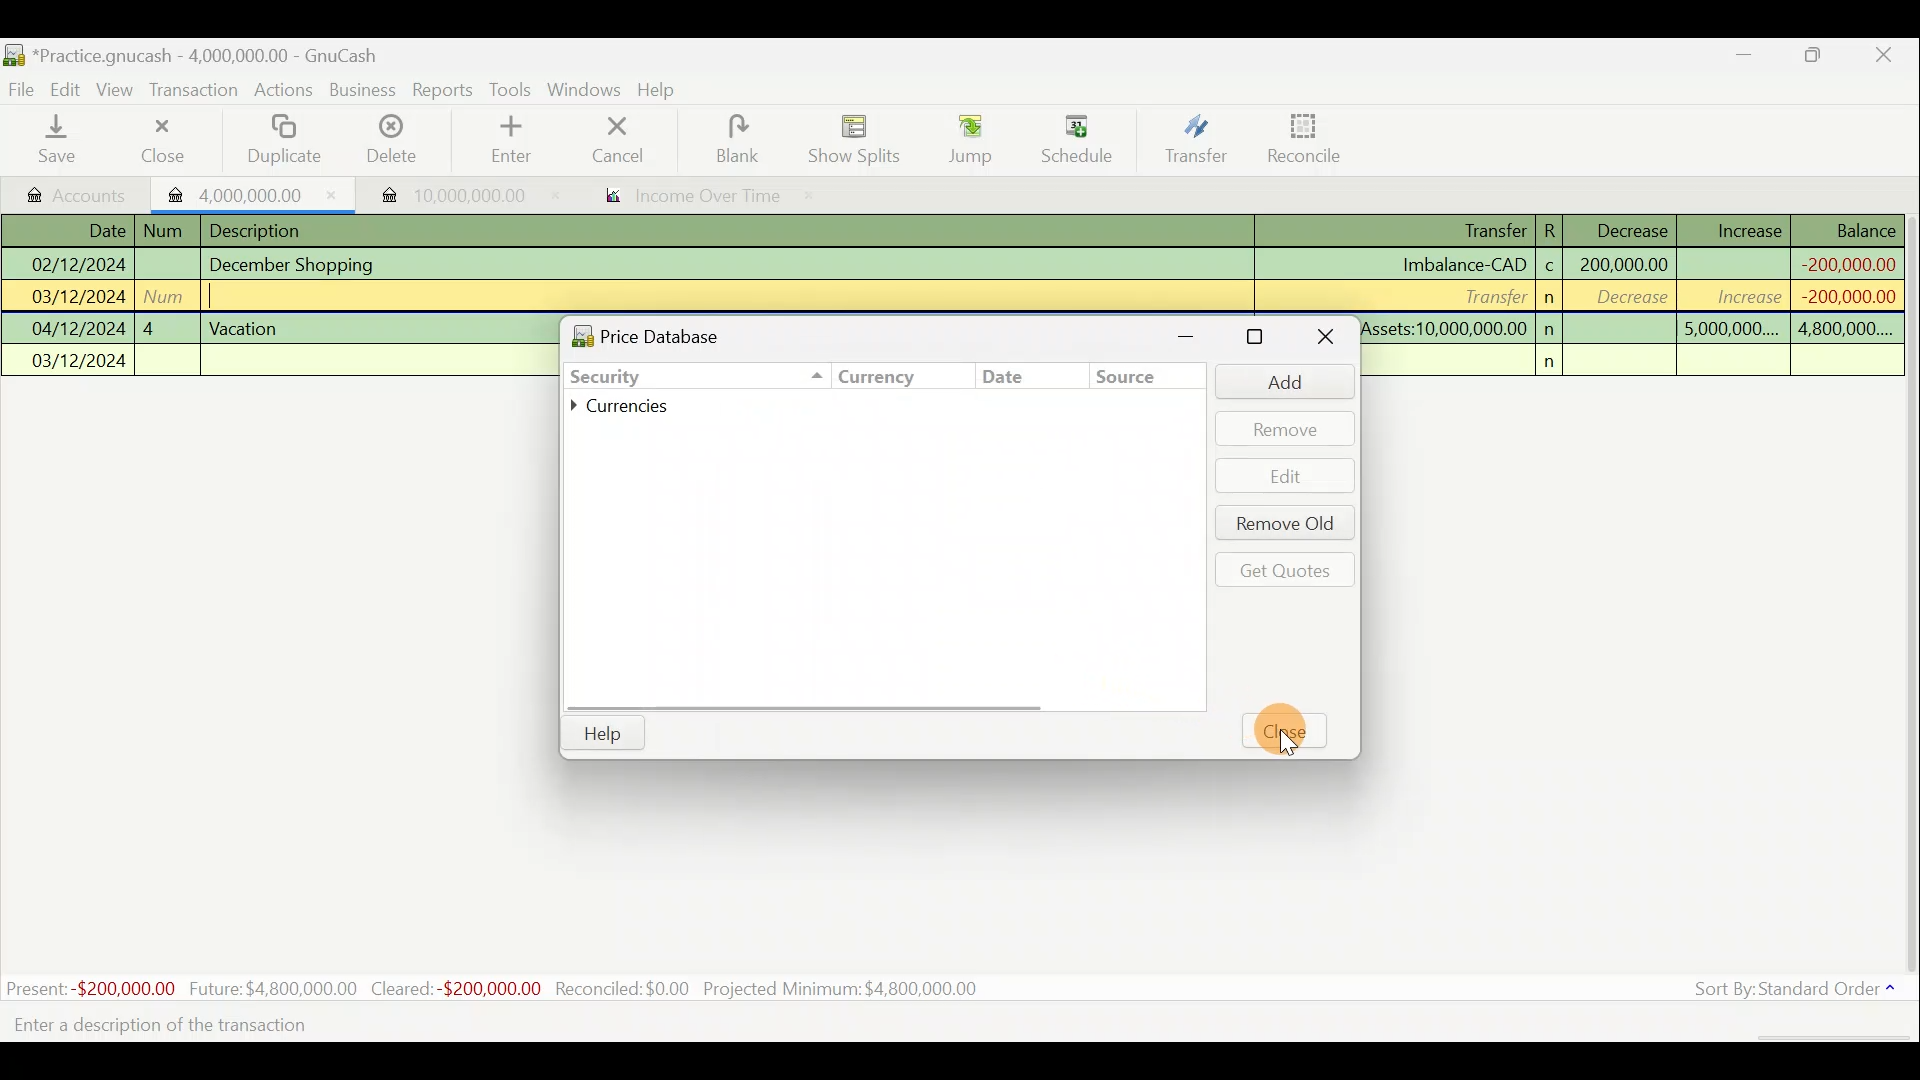 The image size is (1920, 1080). Describe the element at coordinates (1297, 139) in the screenshot. I see `Reconcile` at that location.